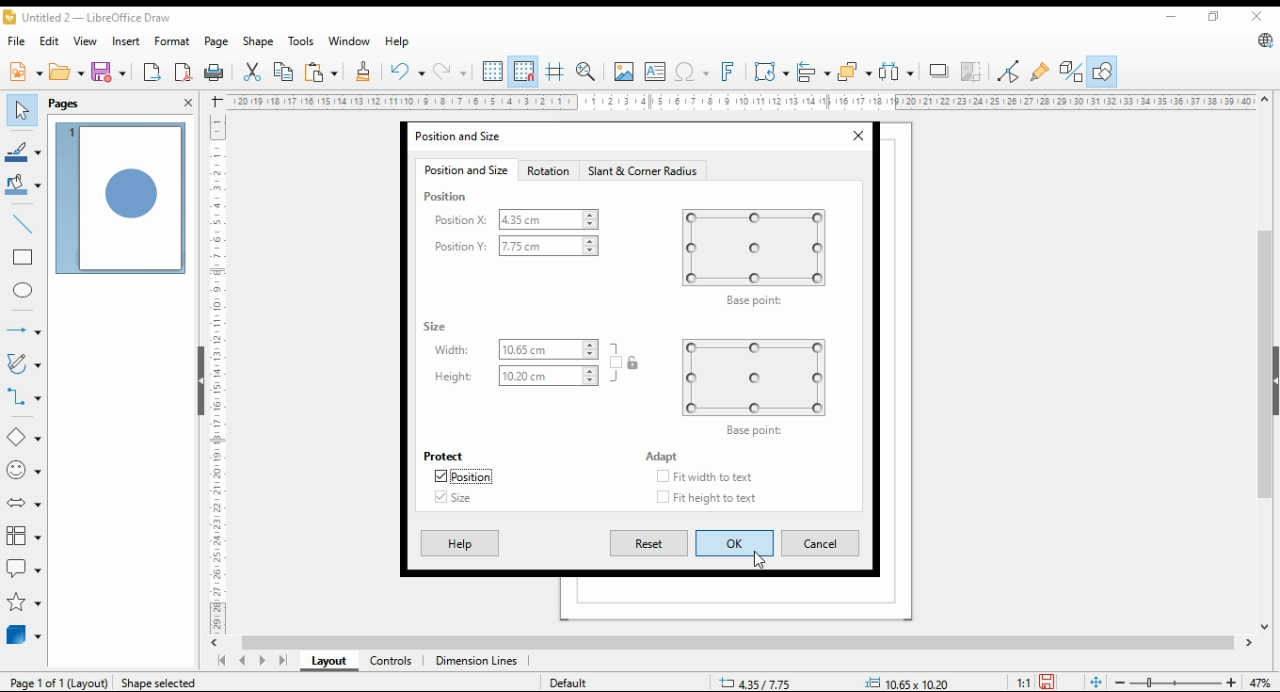  What do you see at coordinates (27, 71) in the screenshot?
I see `new` at bounding box center [27, 71].